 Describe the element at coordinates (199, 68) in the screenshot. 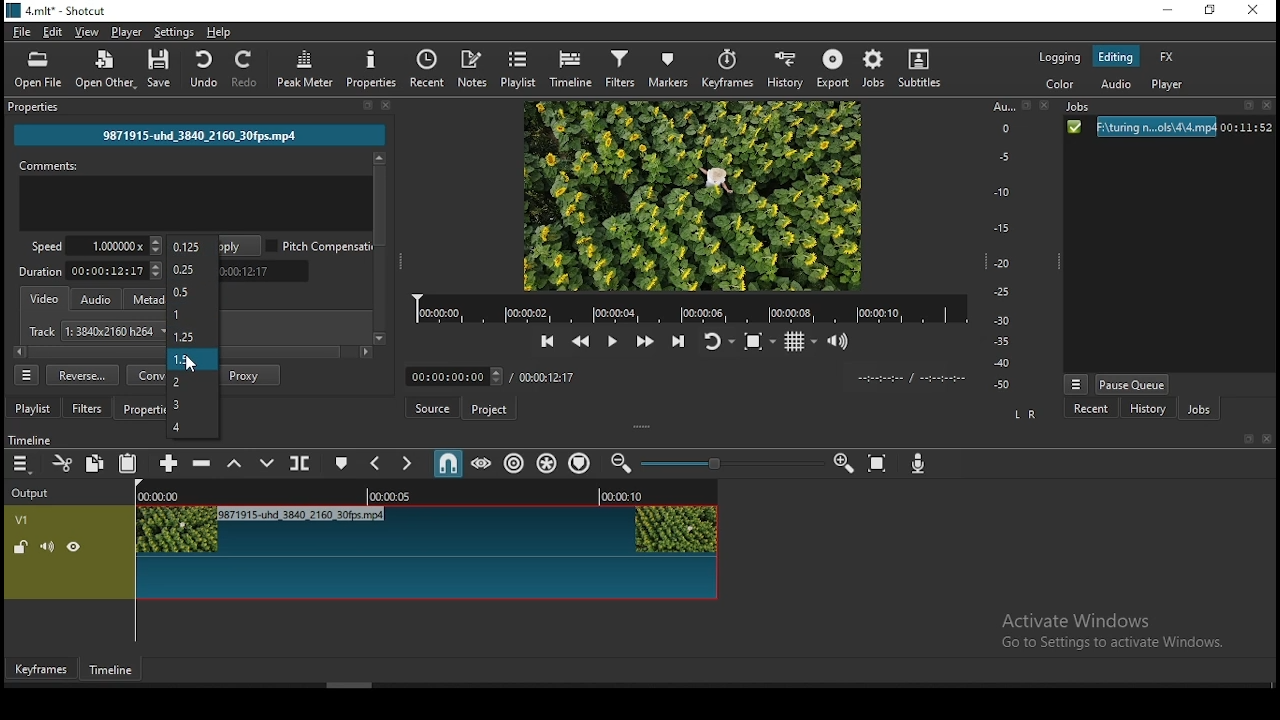

I see `undo` at that location.